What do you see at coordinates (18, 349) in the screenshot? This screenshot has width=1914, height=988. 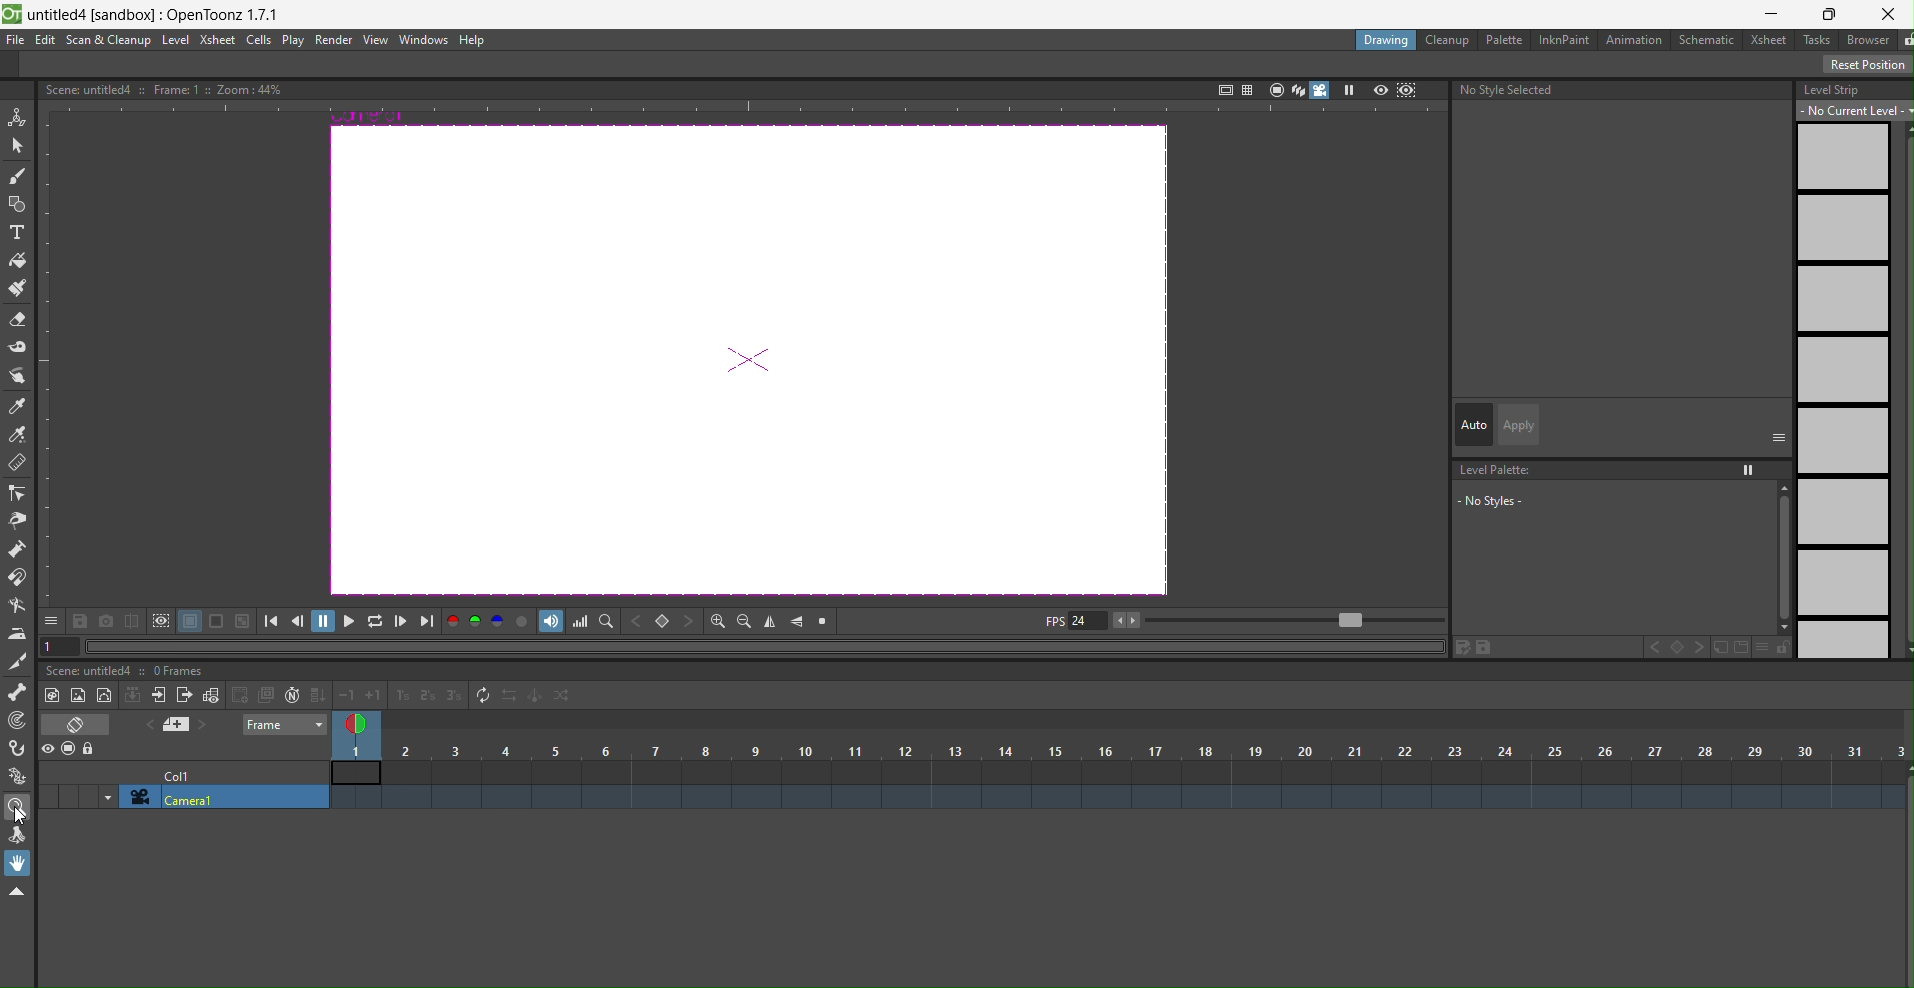 I see `tape tool` at bounding box center [18, 349].